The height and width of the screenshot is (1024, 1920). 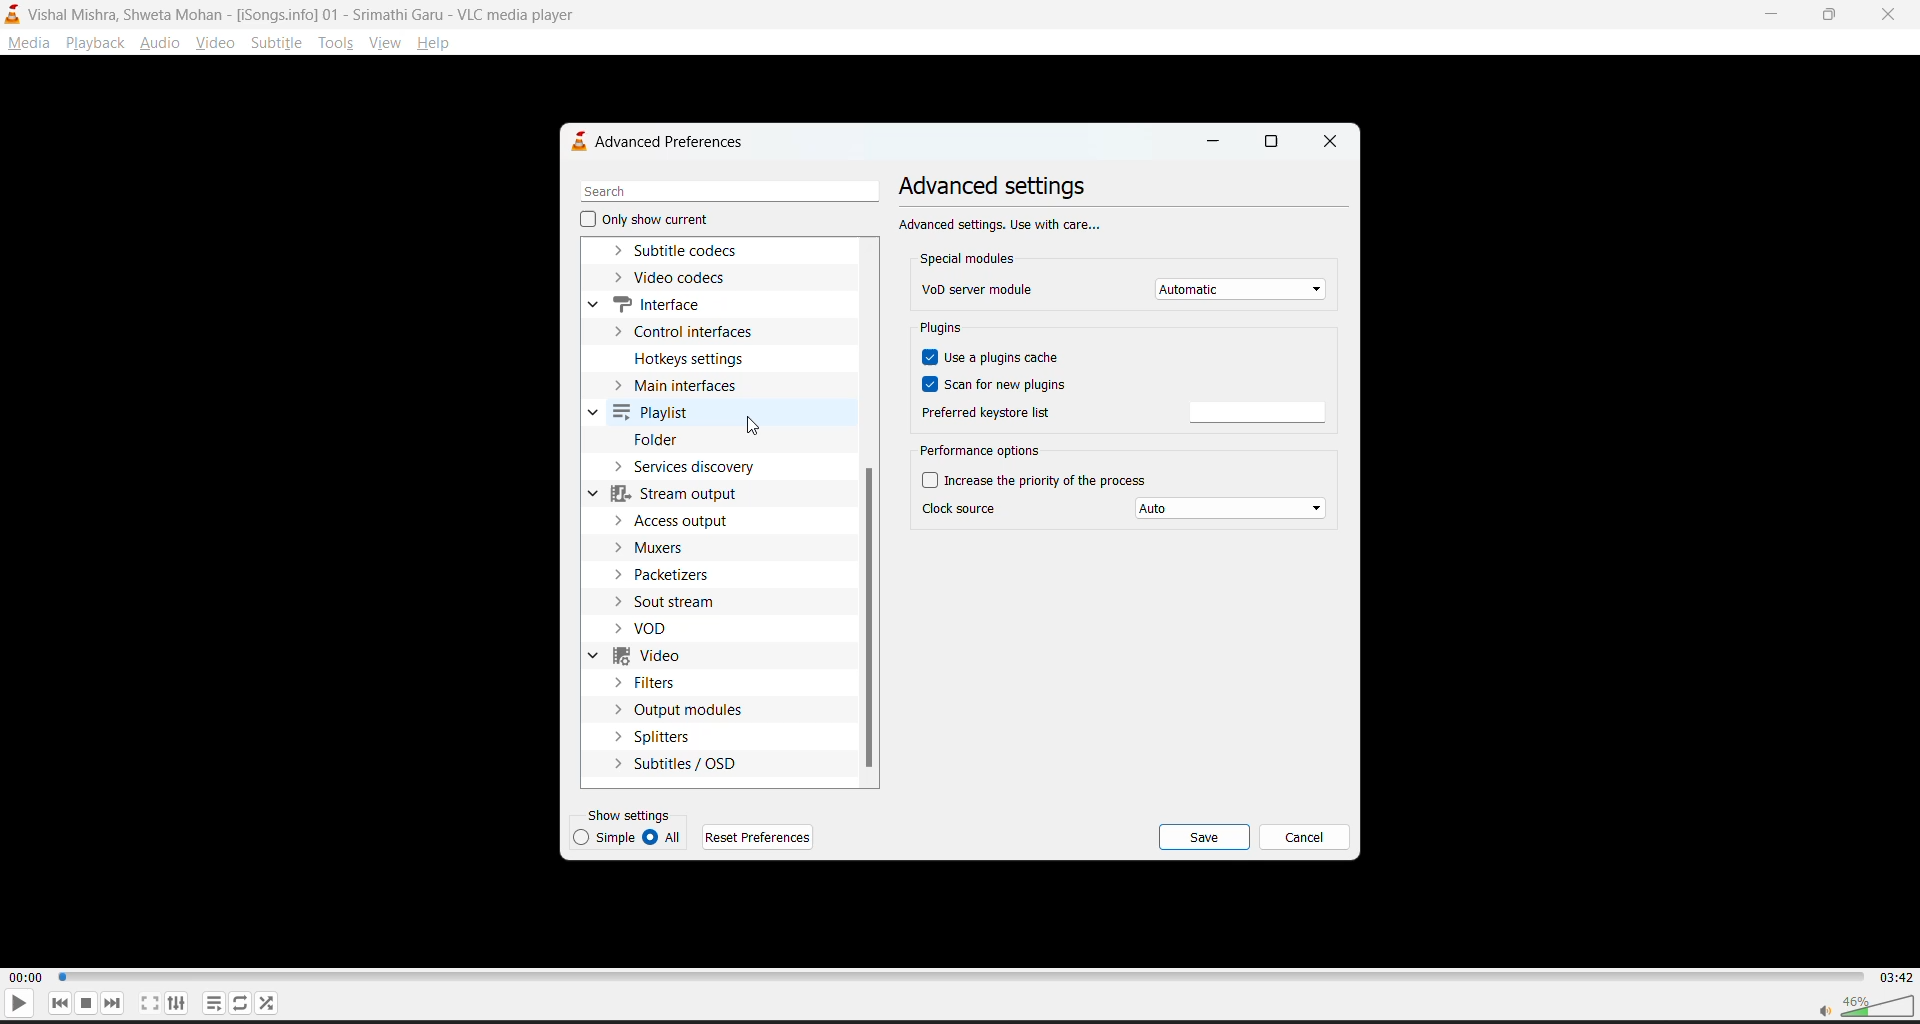 What do you see at coordinates (24, 977) in the screenshot?
I see `00:00` at bounding box center [24, 977].